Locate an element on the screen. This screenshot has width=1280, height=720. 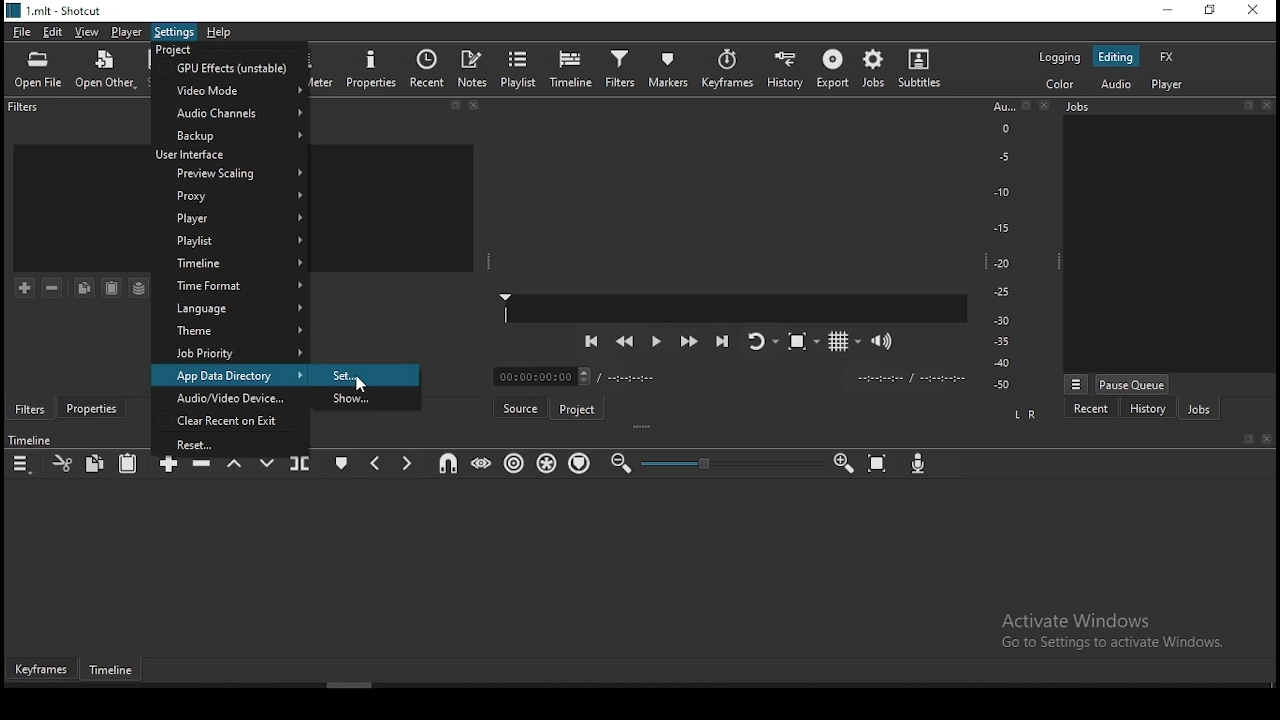
jobs is located at coordinates (872, 69).